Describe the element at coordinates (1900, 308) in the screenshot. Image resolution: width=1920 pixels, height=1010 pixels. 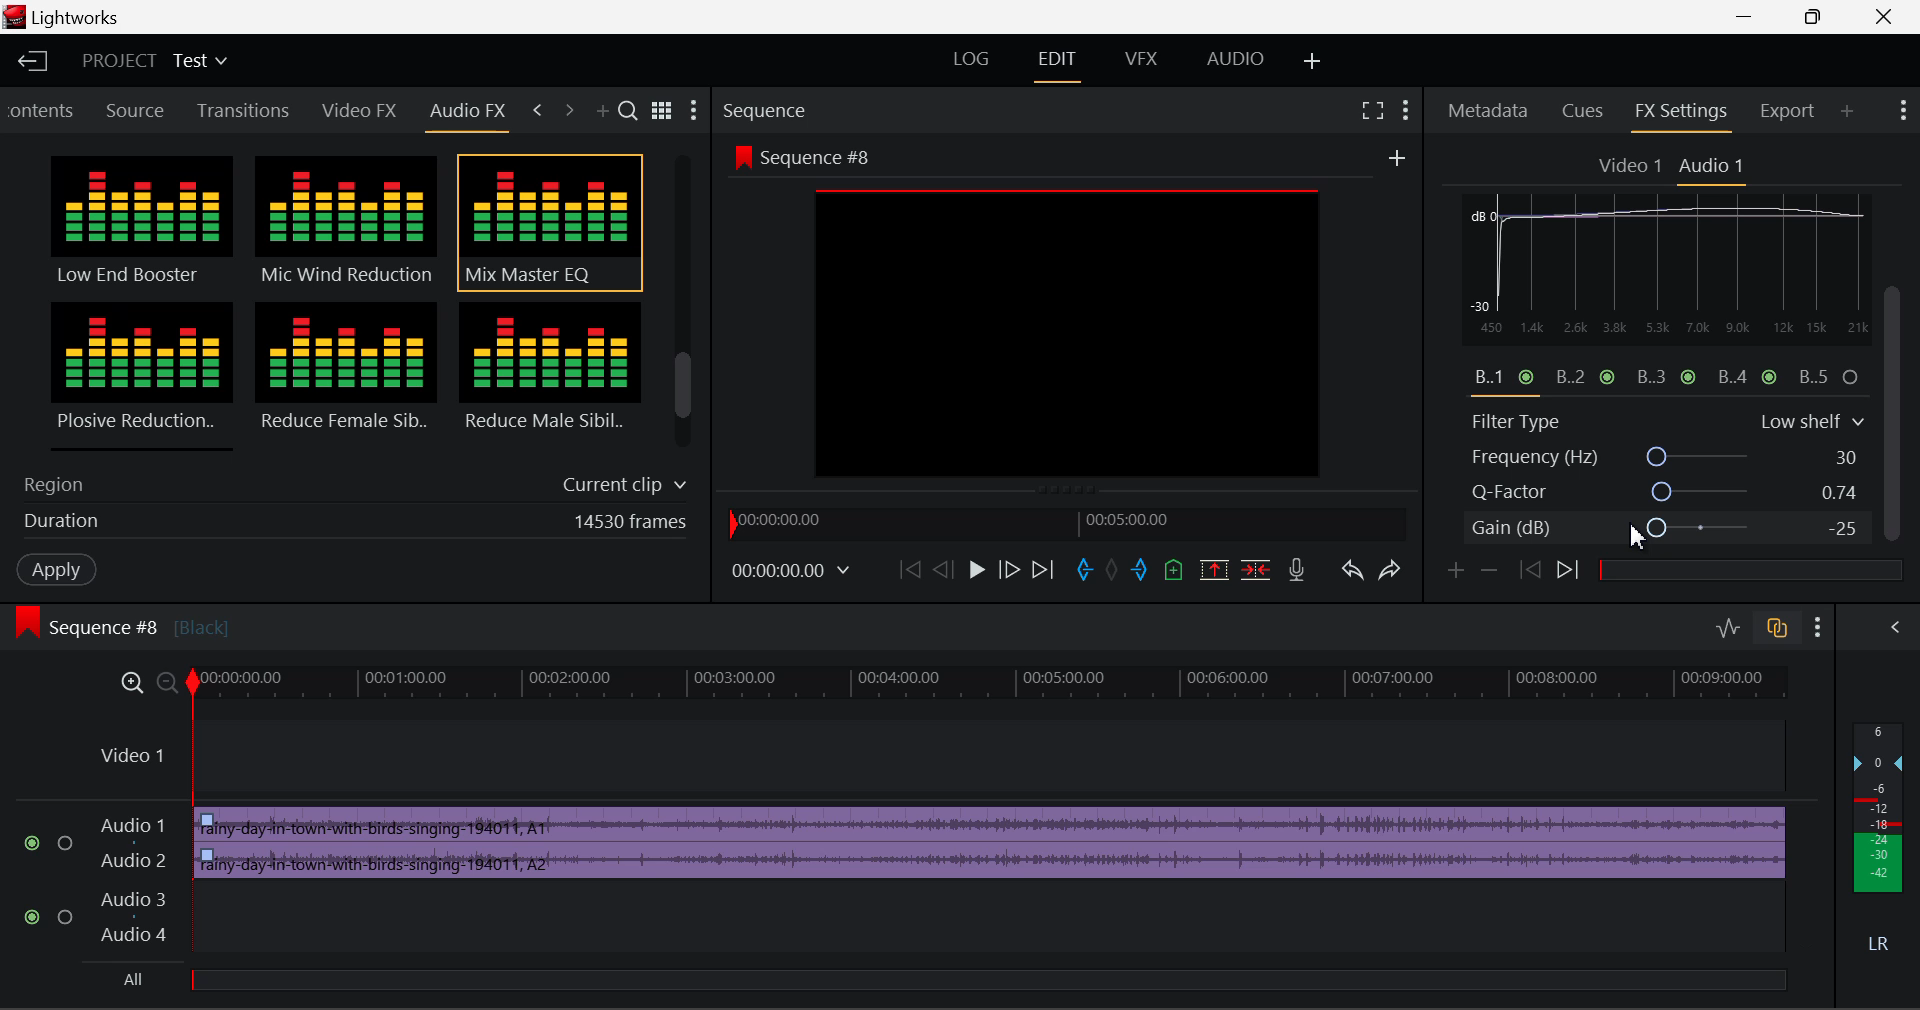
I see `MOUSE_DOWN Cursor Position` at that location.